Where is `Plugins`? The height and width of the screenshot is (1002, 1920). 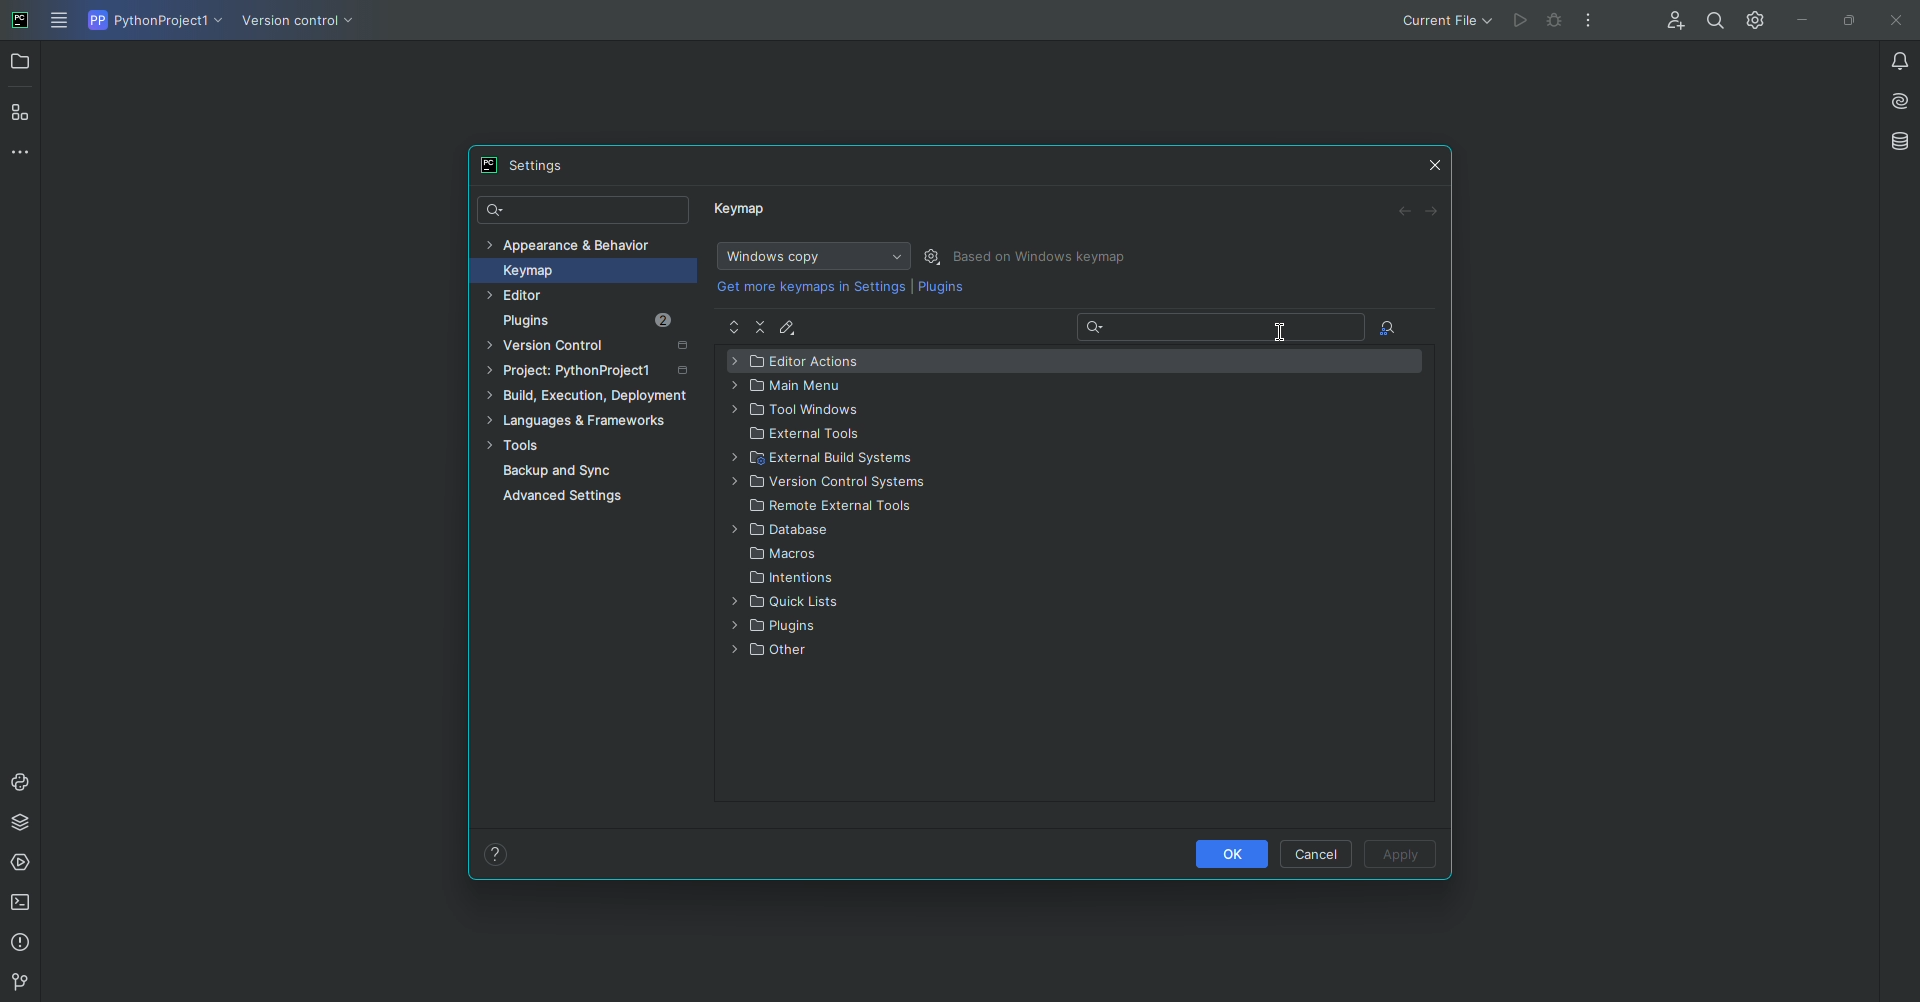
Plugins is located at coordinates (602, 321).